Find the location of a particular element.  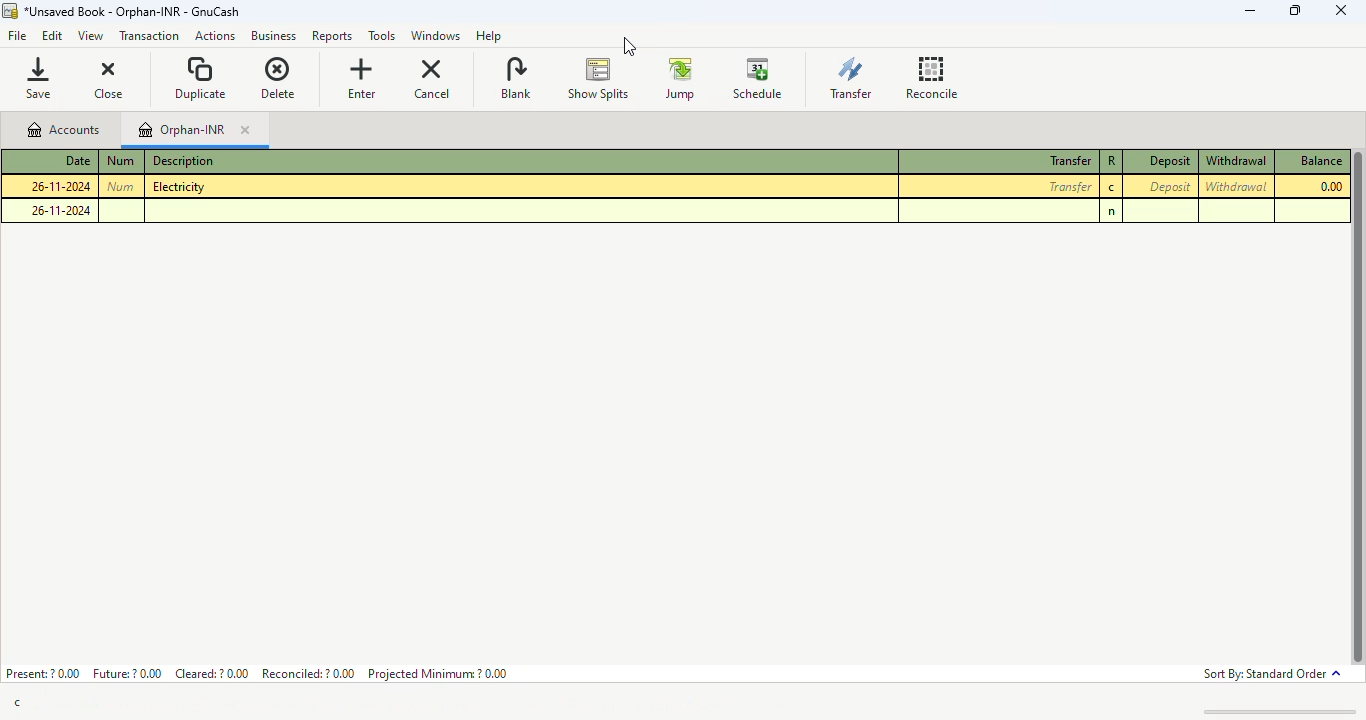

26-11-2024 is located at coordinates (61, 186).